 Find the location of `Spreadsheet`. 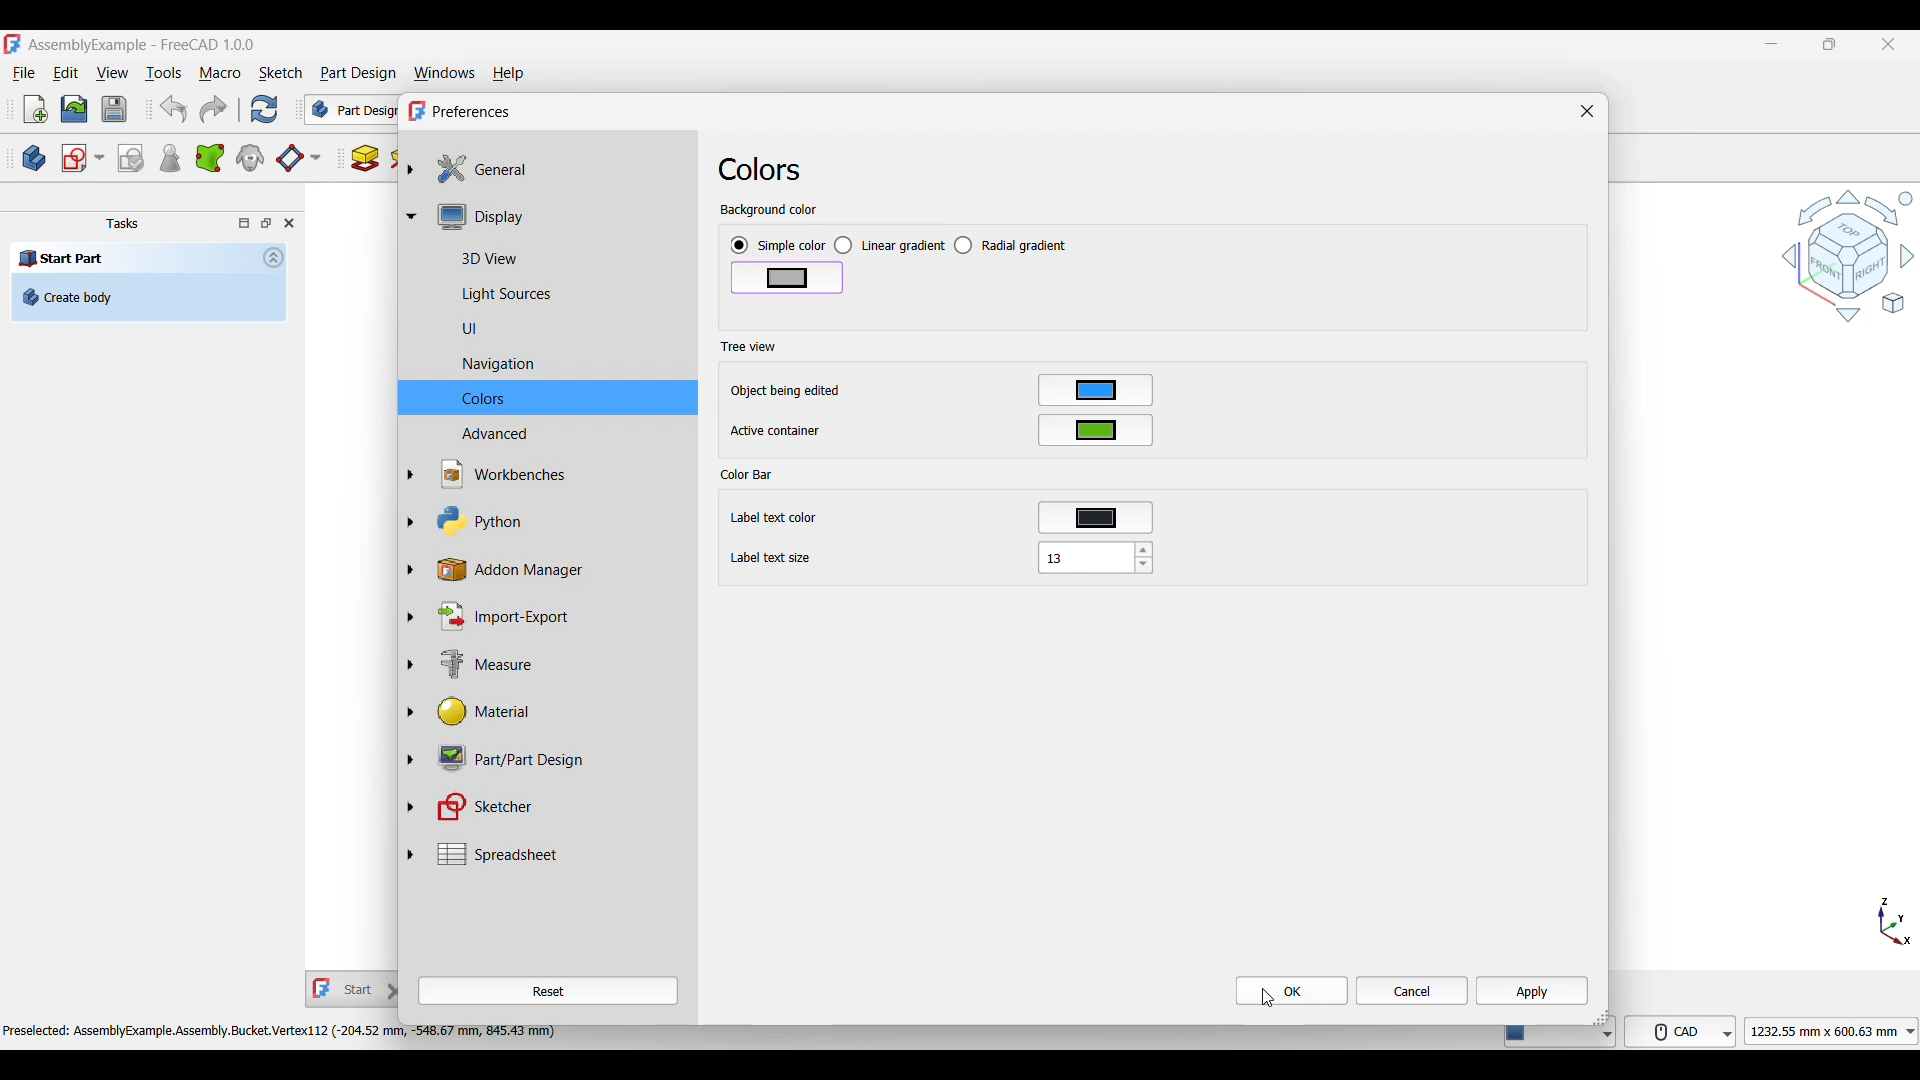

Spreadsheet is located at coordinates (559, 854).